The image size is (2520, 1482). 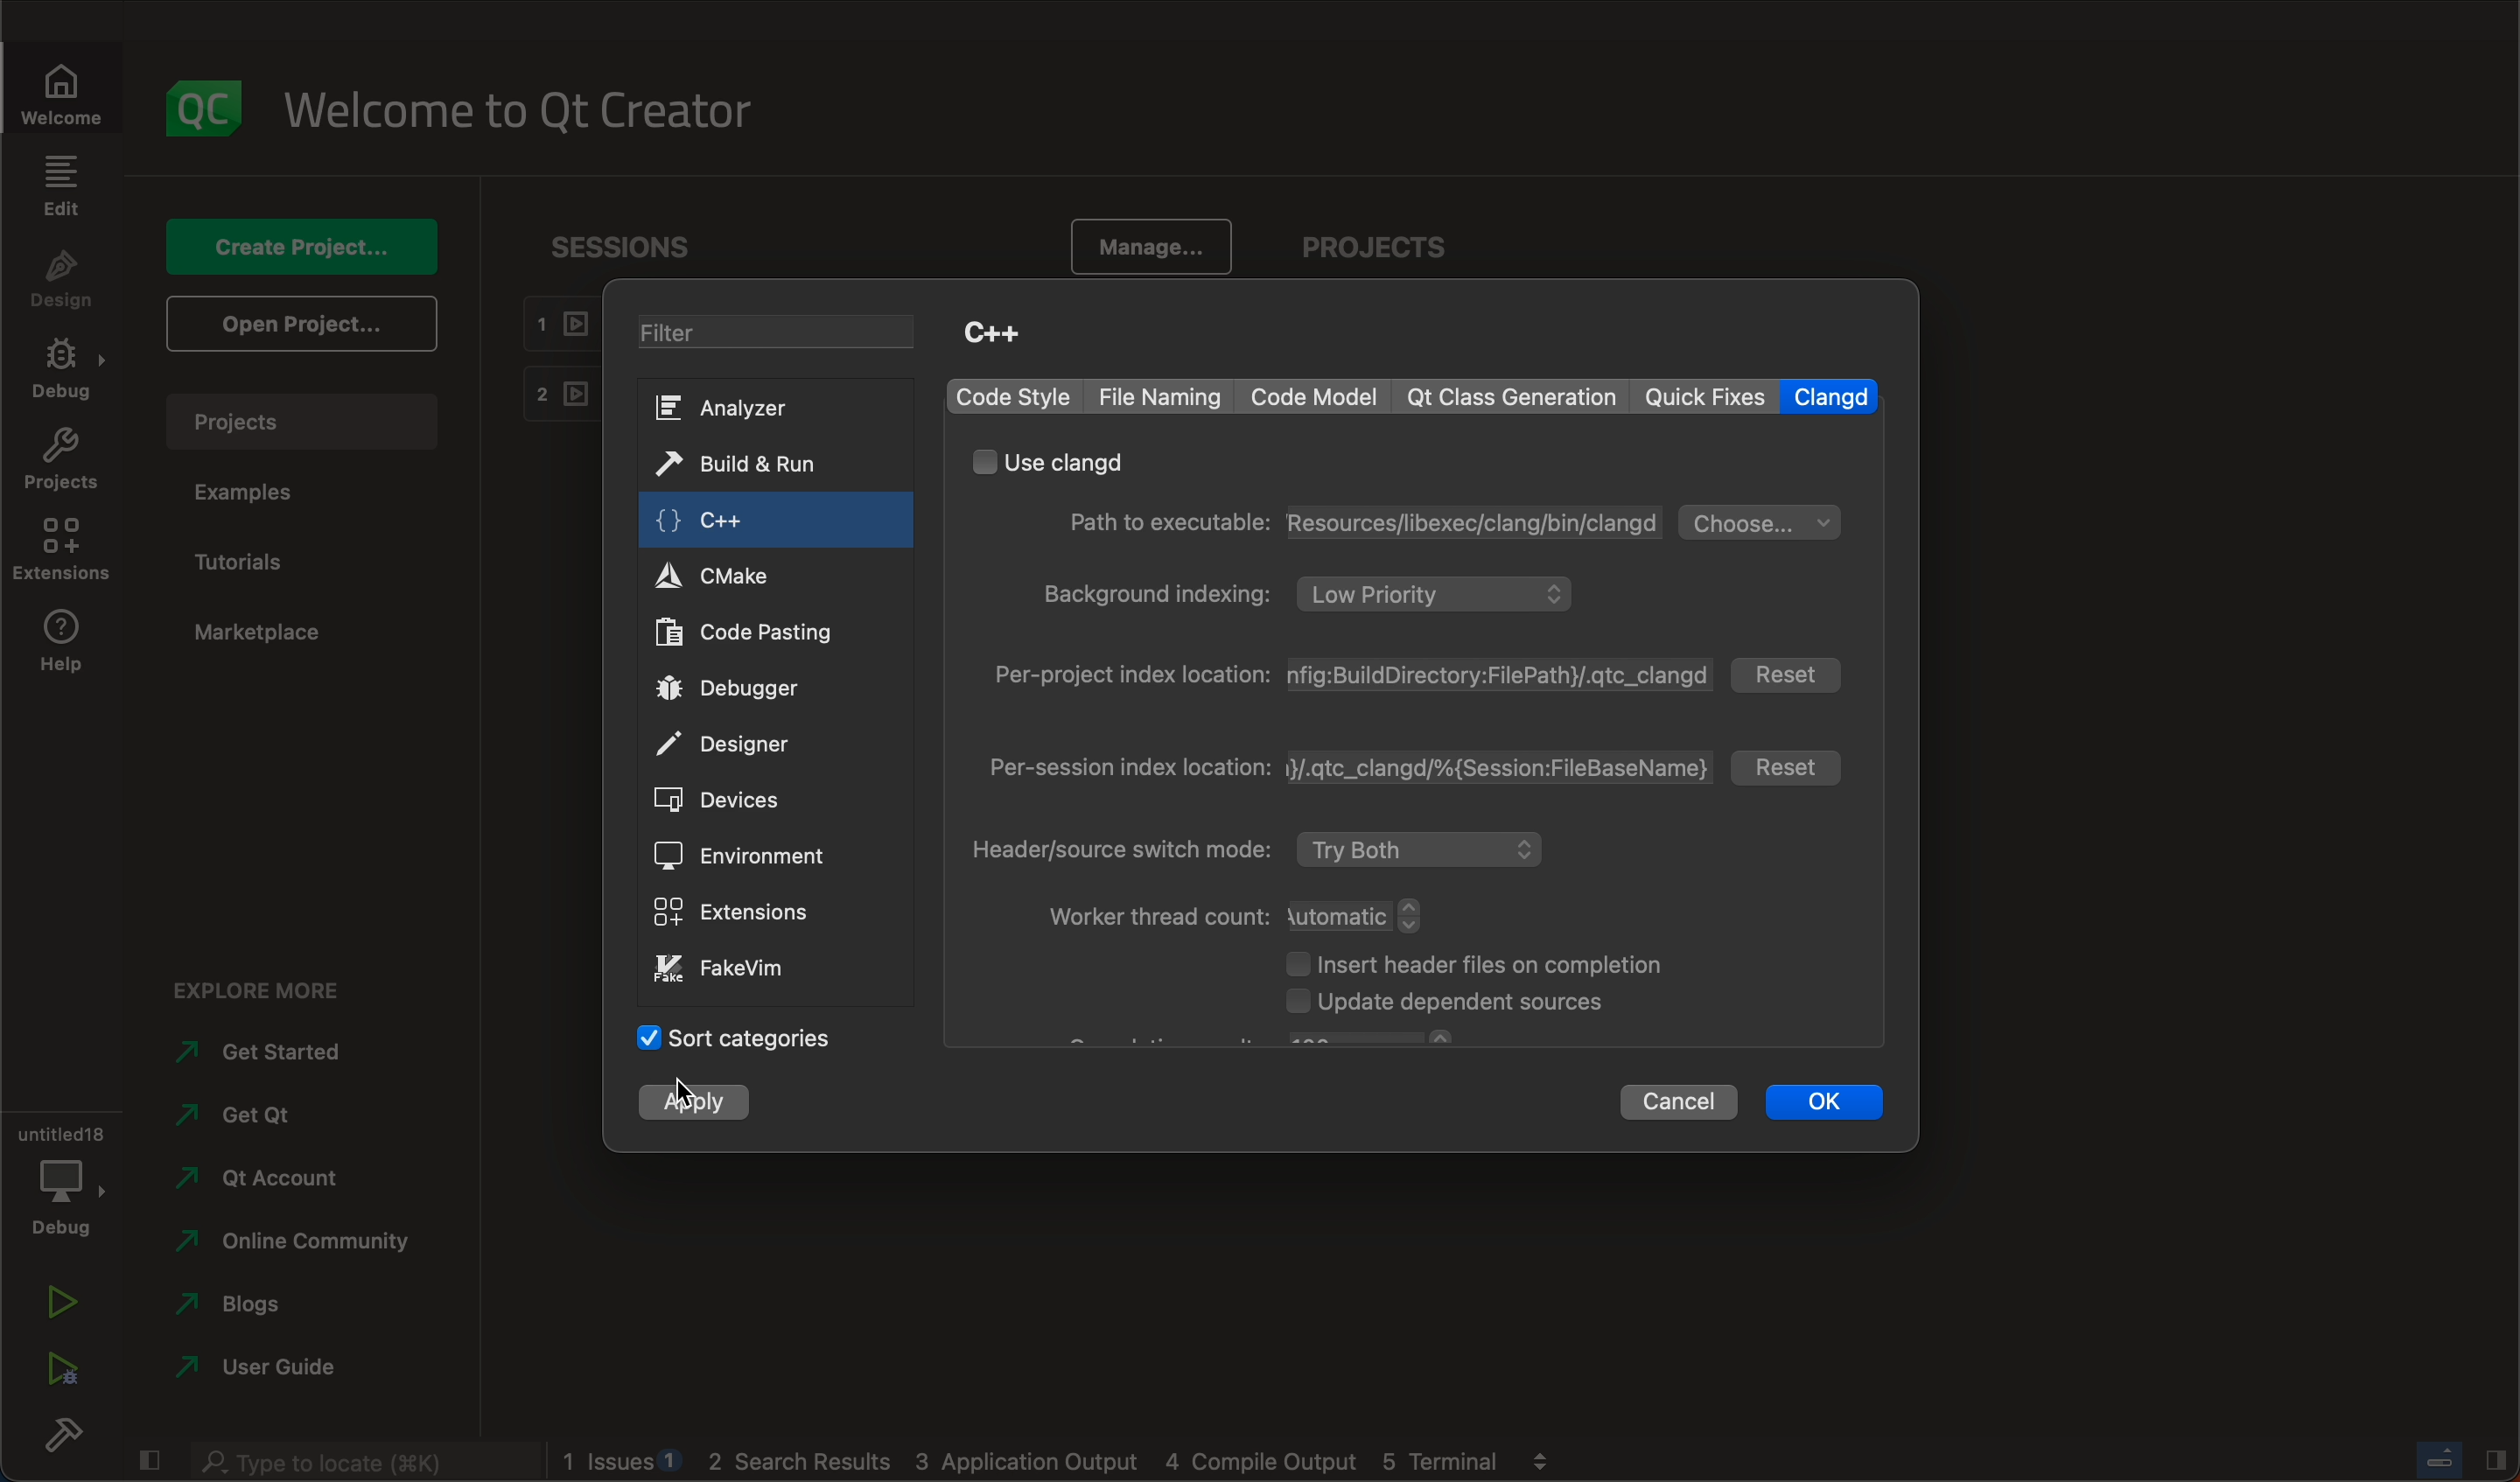 I want to click on update sources, so click(x=1479, y=1006).